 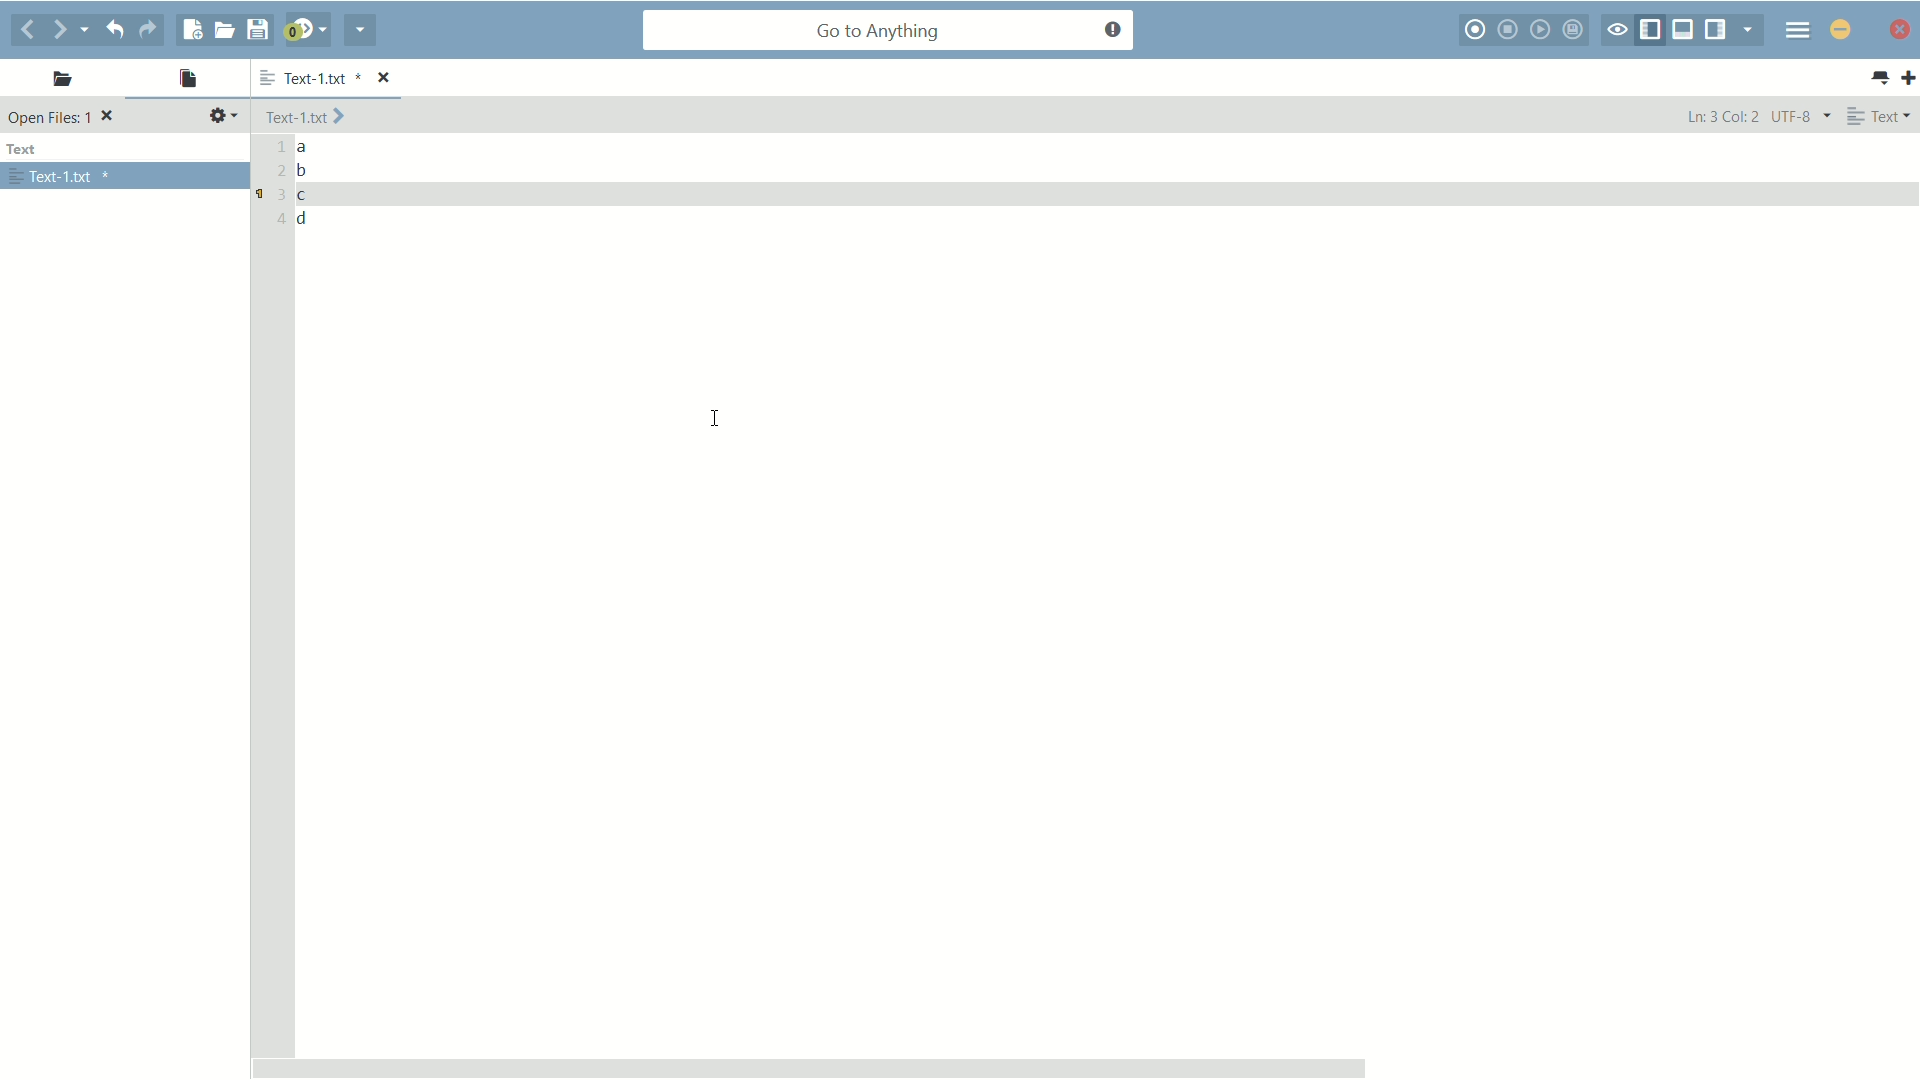 What do you see at coordinates (338, 77) in the screenshot?
I see `Text-1.txt *` at bounding box center [338, 77].